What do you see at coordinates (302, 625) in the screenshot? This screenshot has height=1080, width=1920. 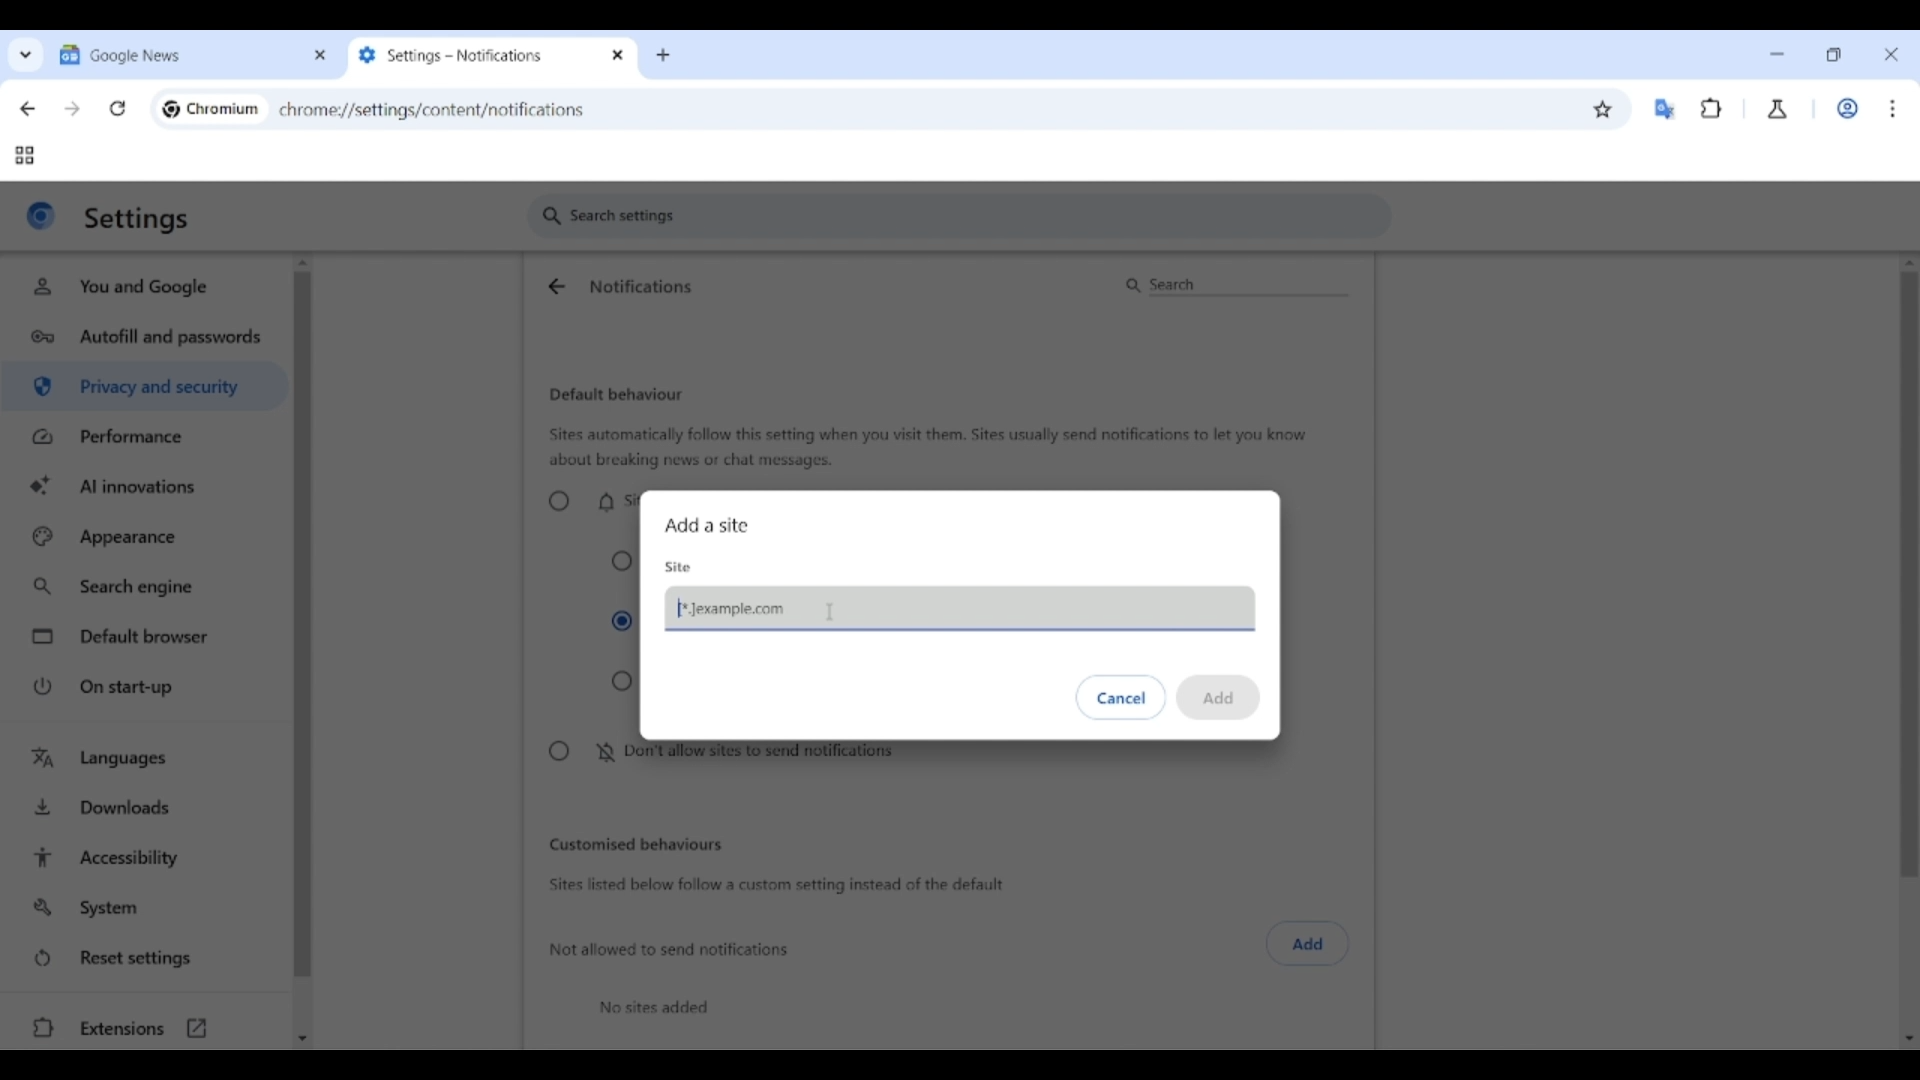 I see `Vertical slide bar` at bounding box center [302, 625].